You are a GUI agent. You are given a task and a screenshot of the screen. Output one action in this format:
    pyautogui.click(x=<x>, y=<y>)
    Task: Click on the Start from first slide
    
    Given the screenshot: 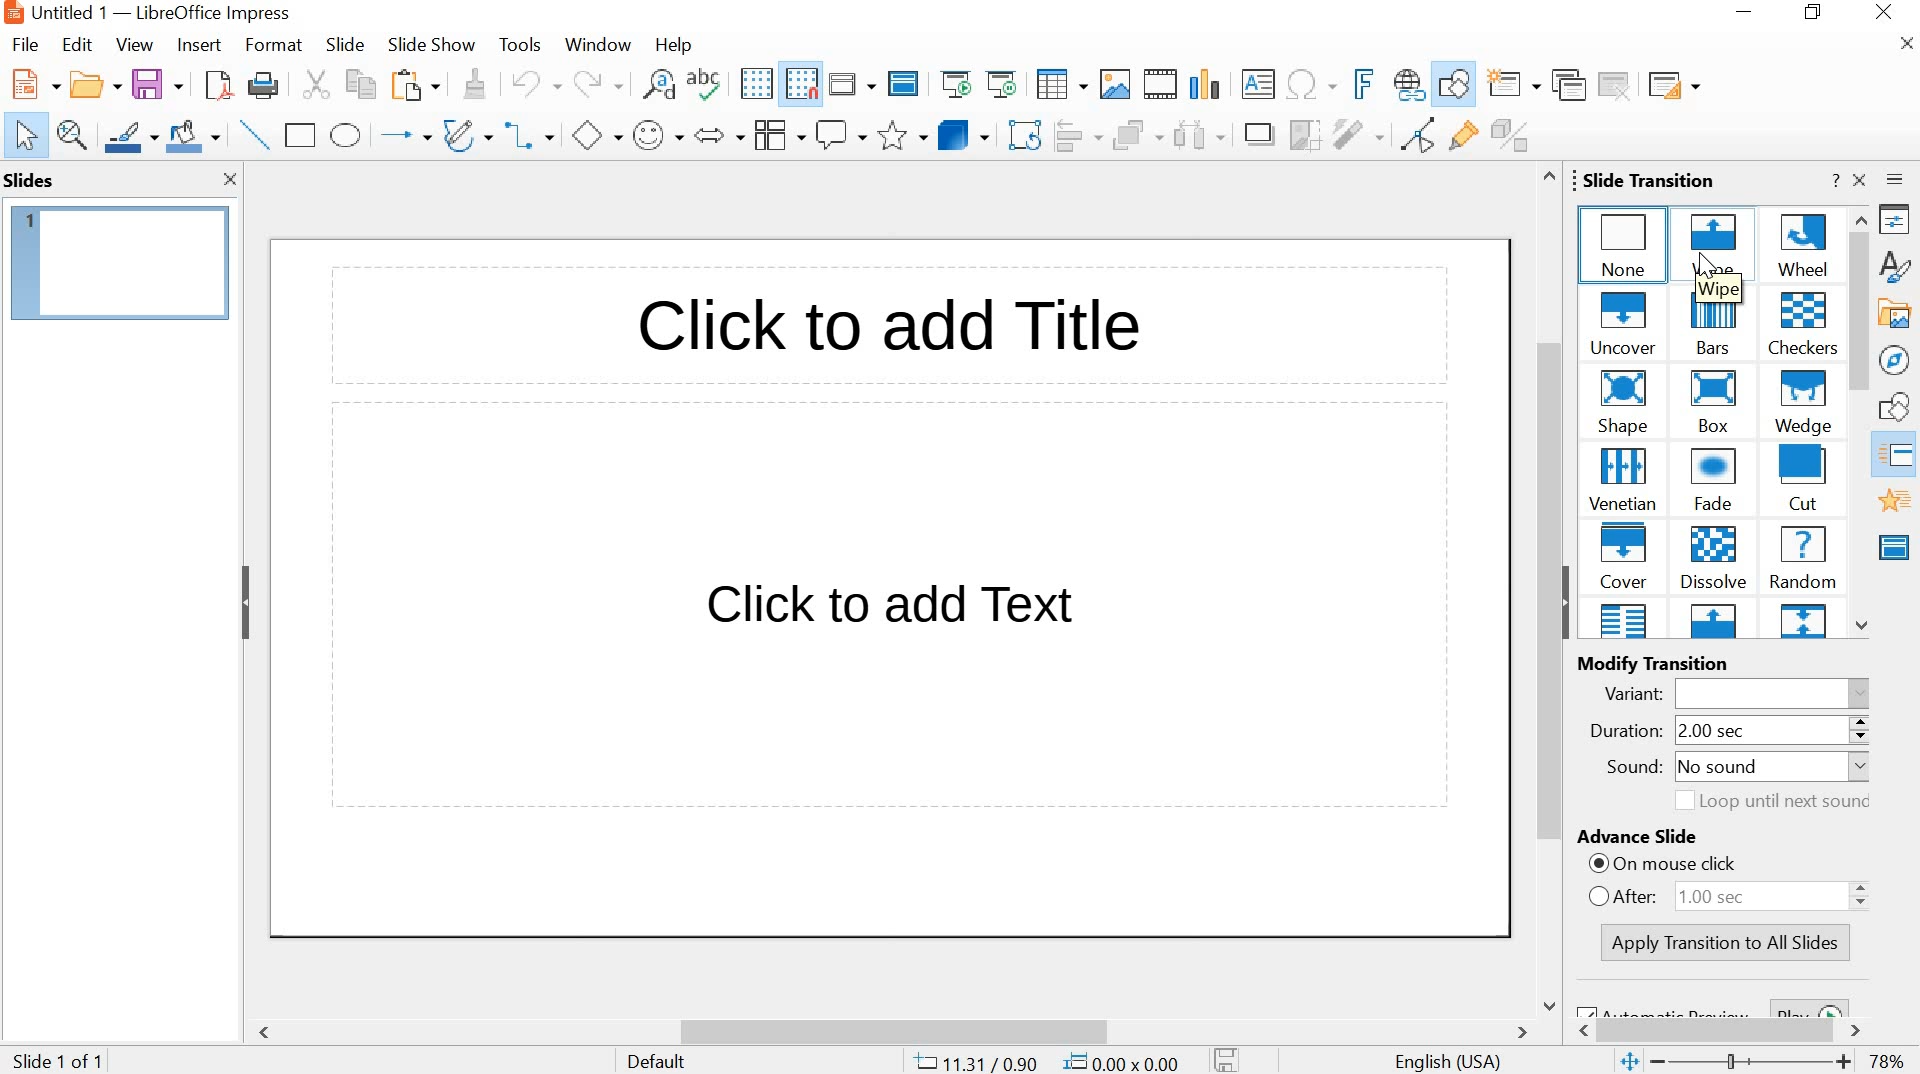 What is the action you would take?
    pyautogui.click(x=954, y=83)
    